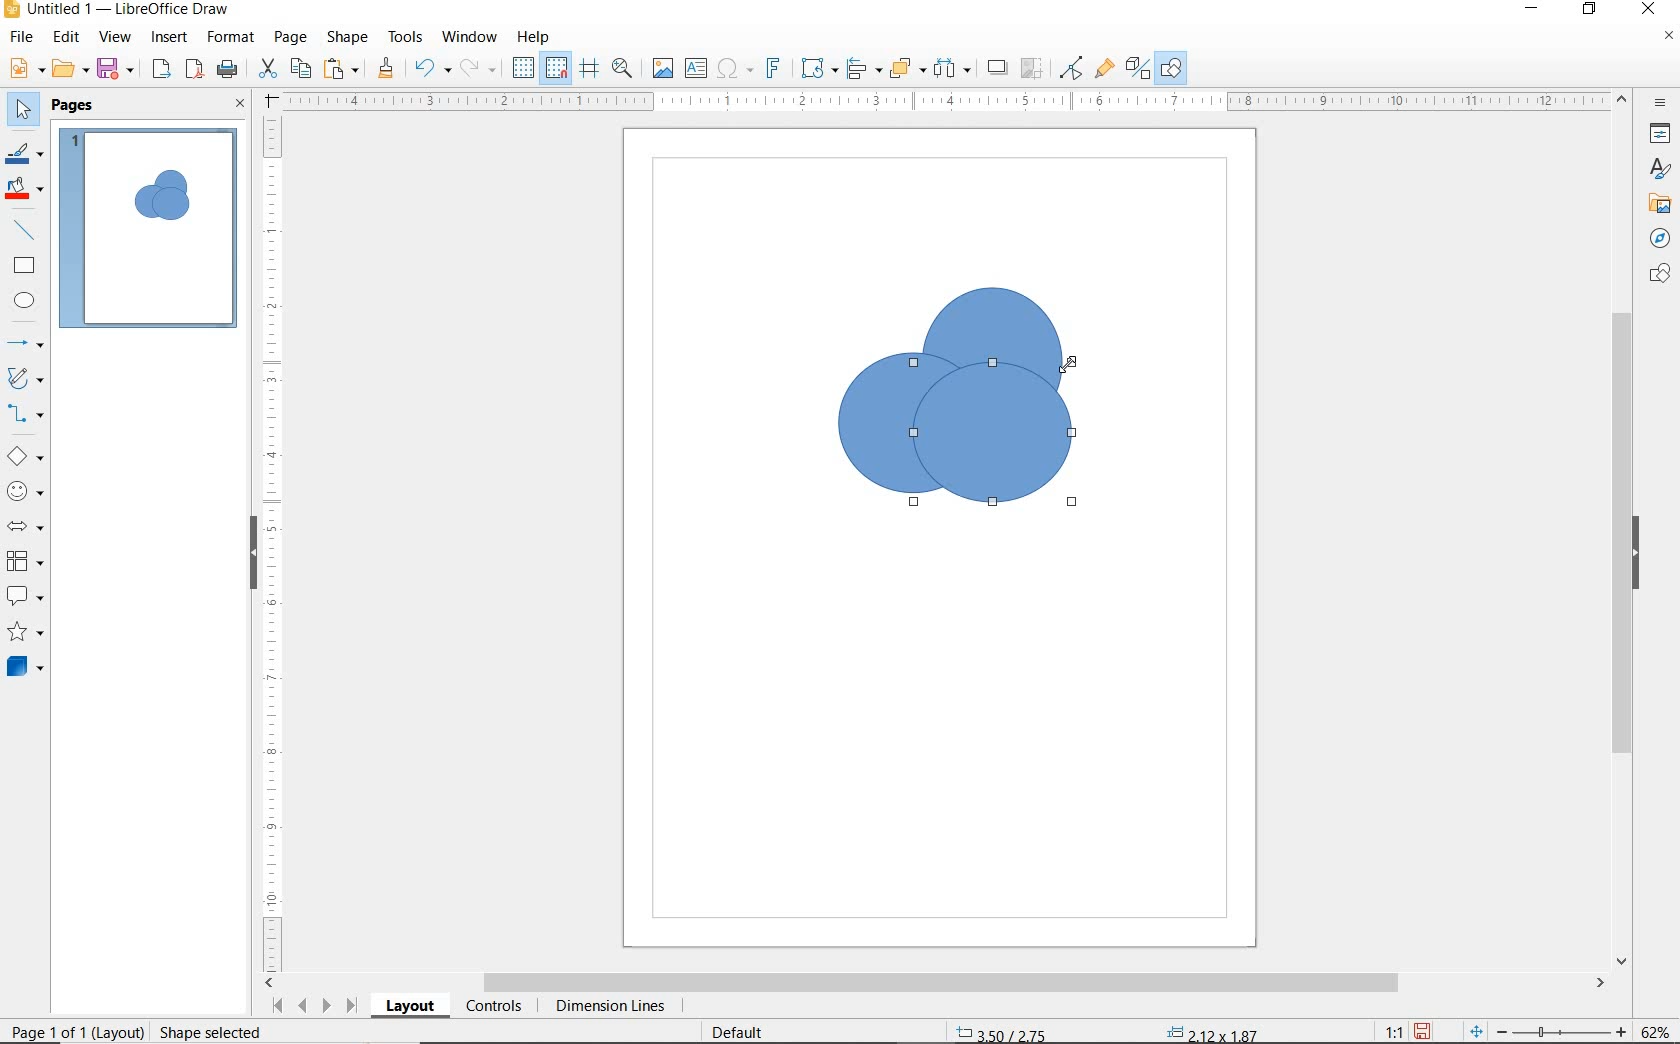 The height and width of the screenshot is (1044, 1680). I want to click on STARS AND BANNERS, so click(25, 634).